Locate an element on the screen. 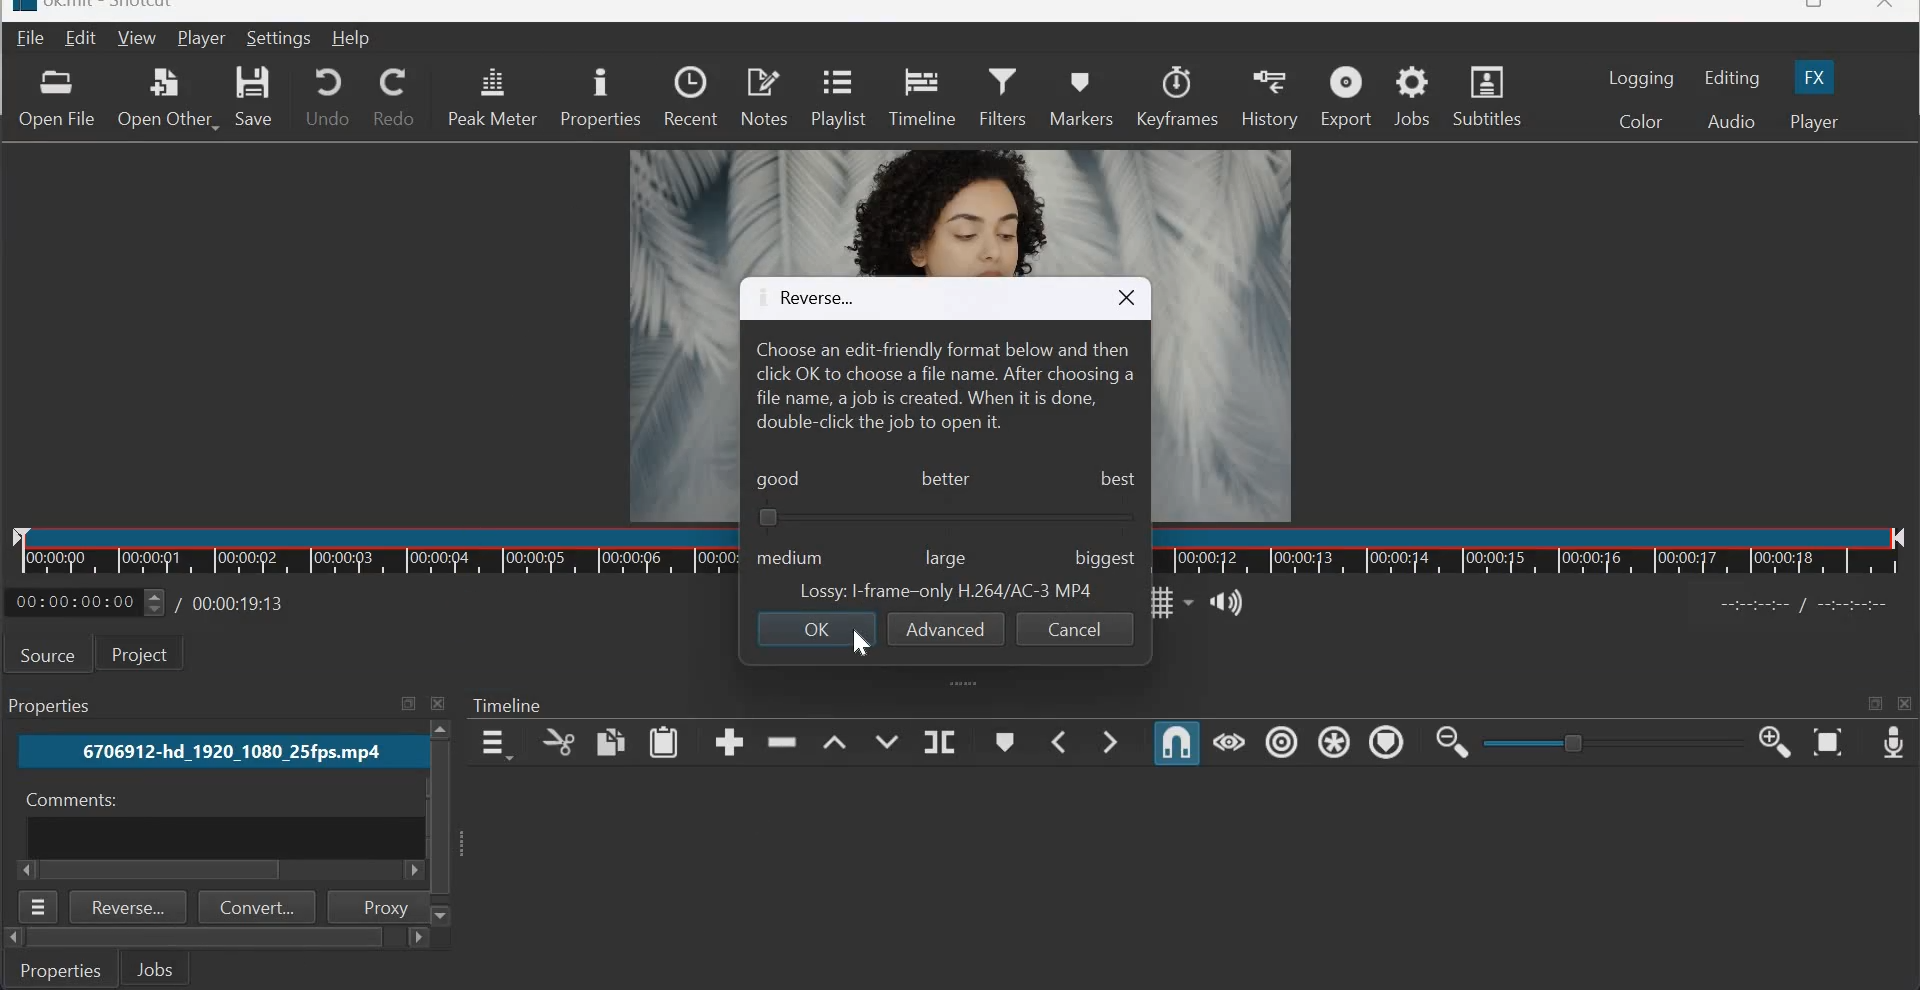 The height and width of the screenshot is (990, 1920). scroll right is located at coordinates (28, 870).